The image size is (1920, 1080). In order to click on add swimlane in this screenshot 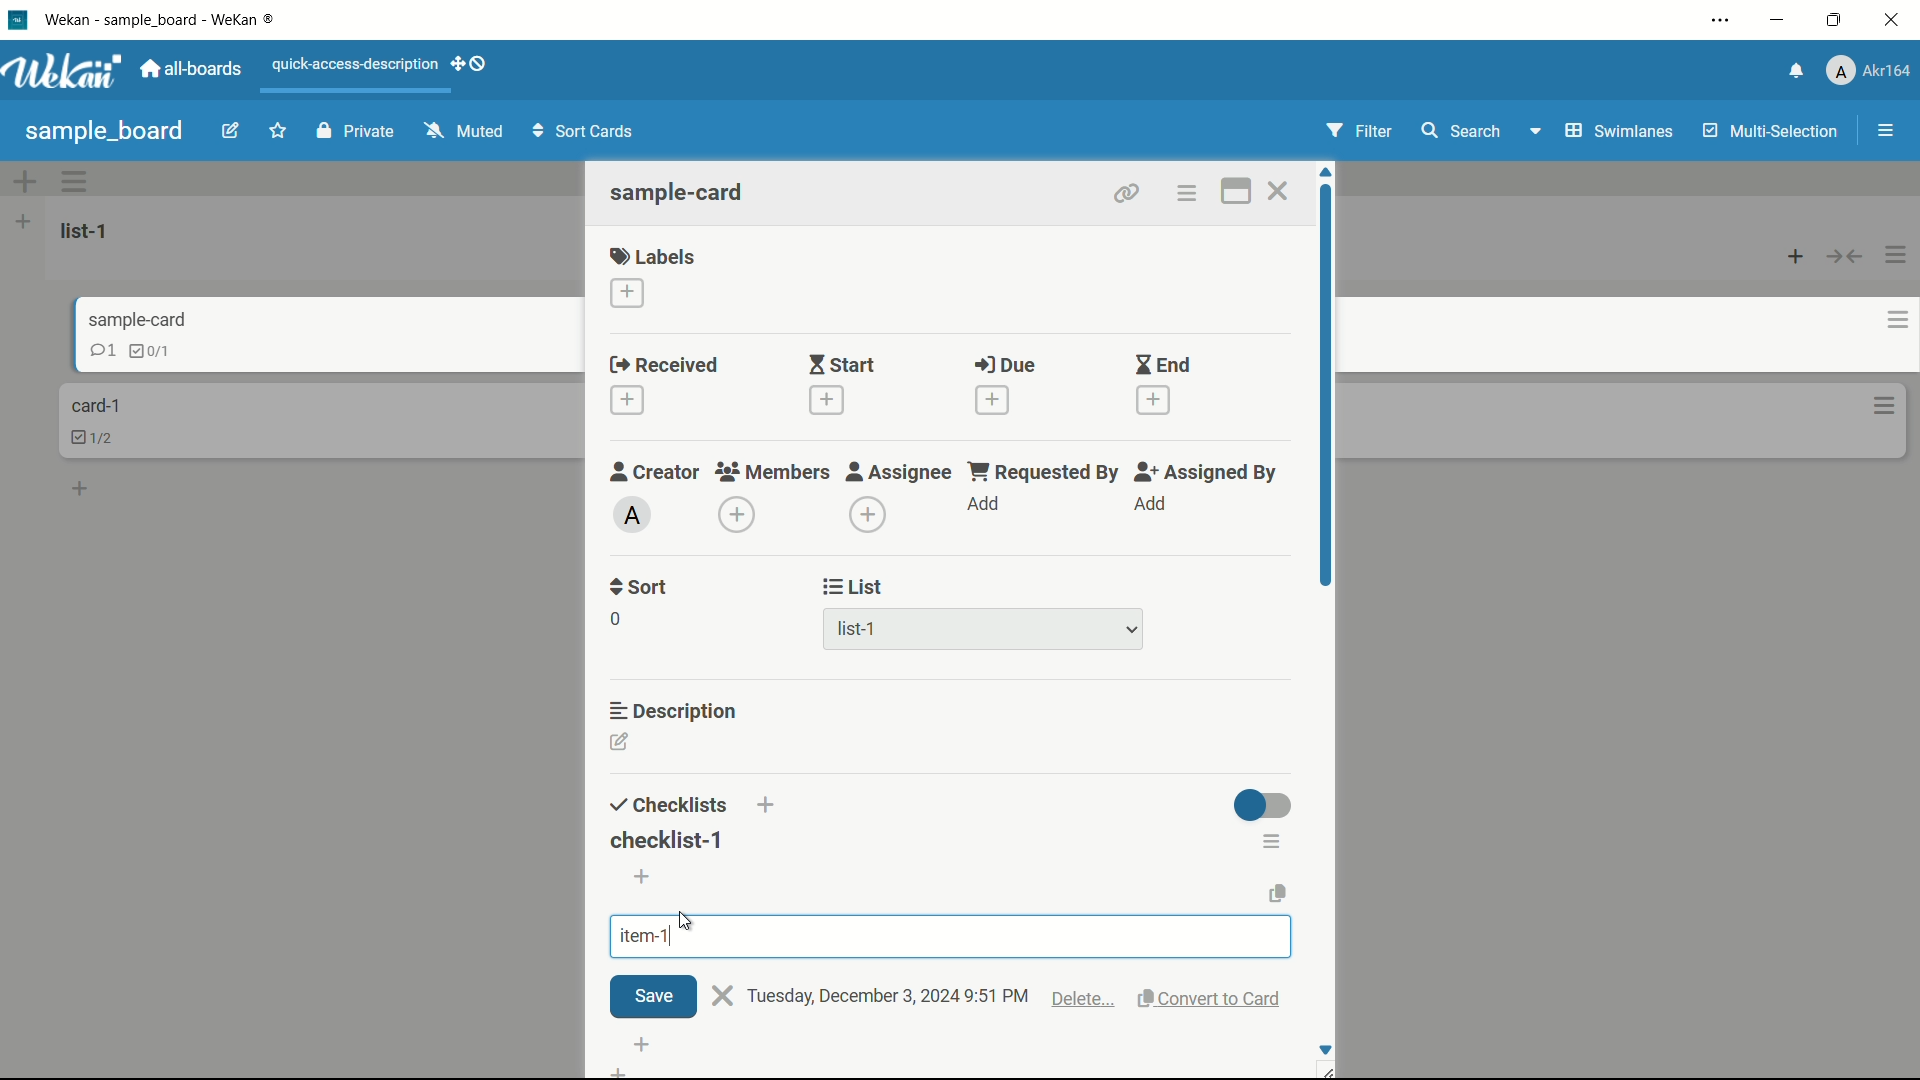, I will do `click(25, 180)`.